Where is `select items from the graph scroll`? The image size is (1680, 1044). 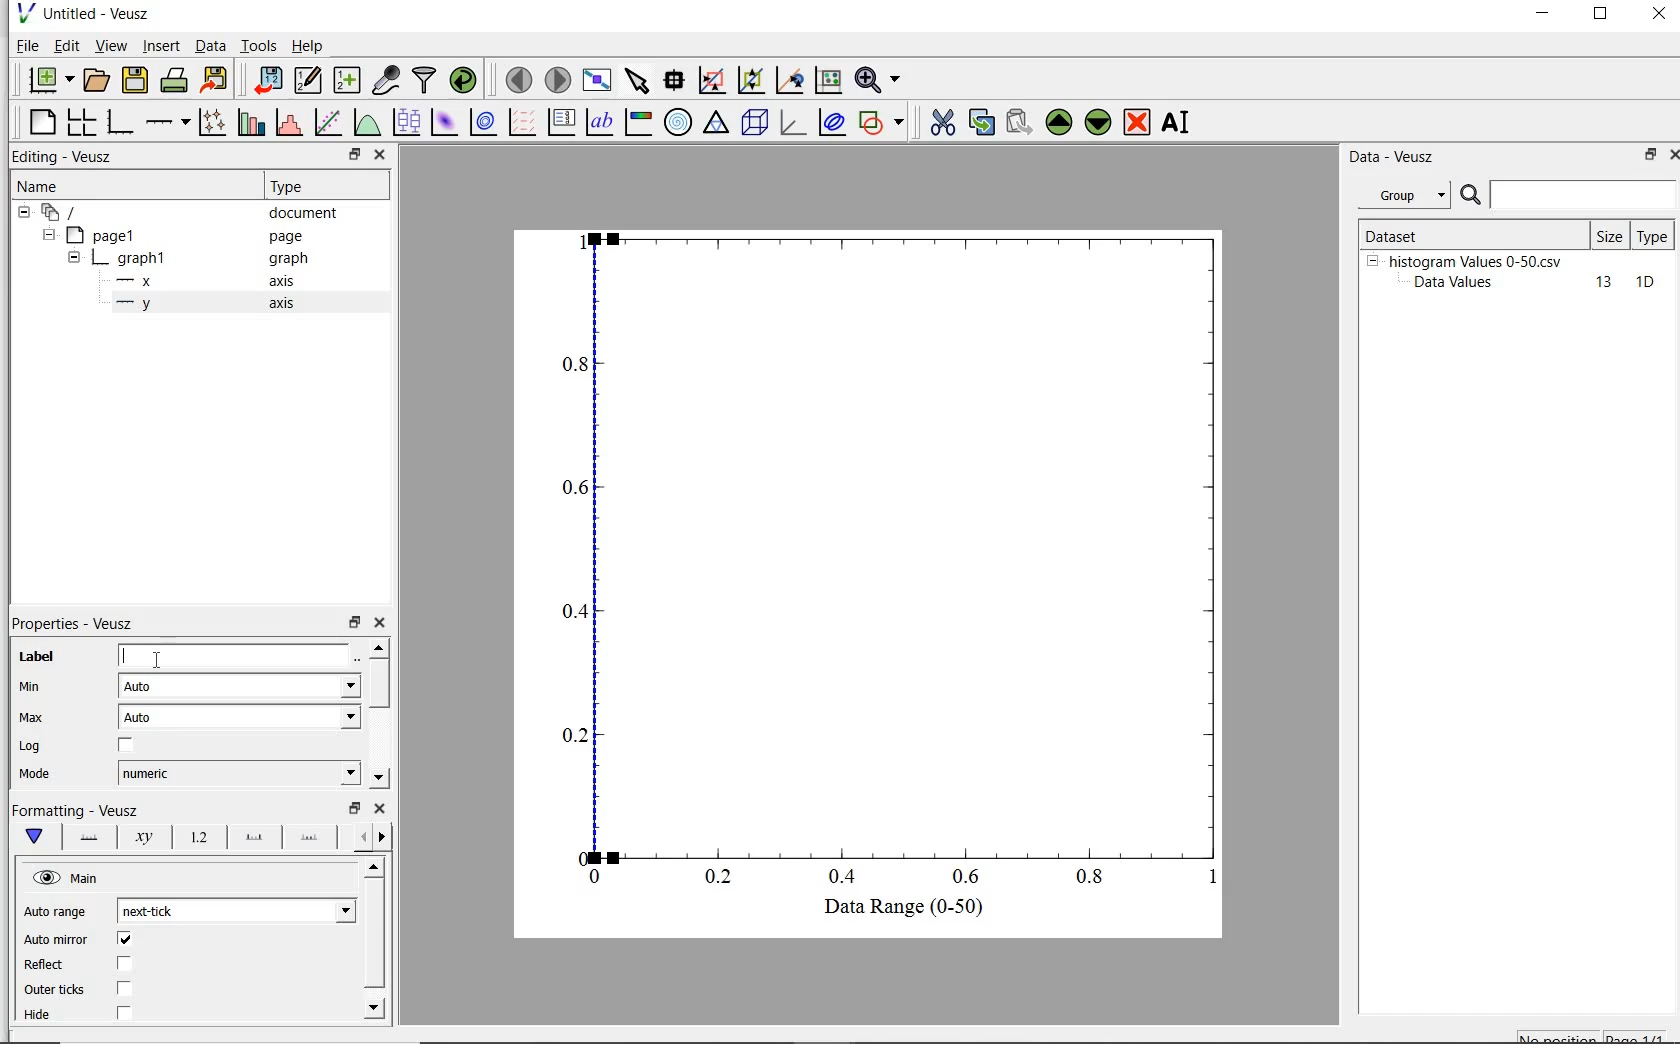 select items from the graph scroll is located at coordinates (638, 78).